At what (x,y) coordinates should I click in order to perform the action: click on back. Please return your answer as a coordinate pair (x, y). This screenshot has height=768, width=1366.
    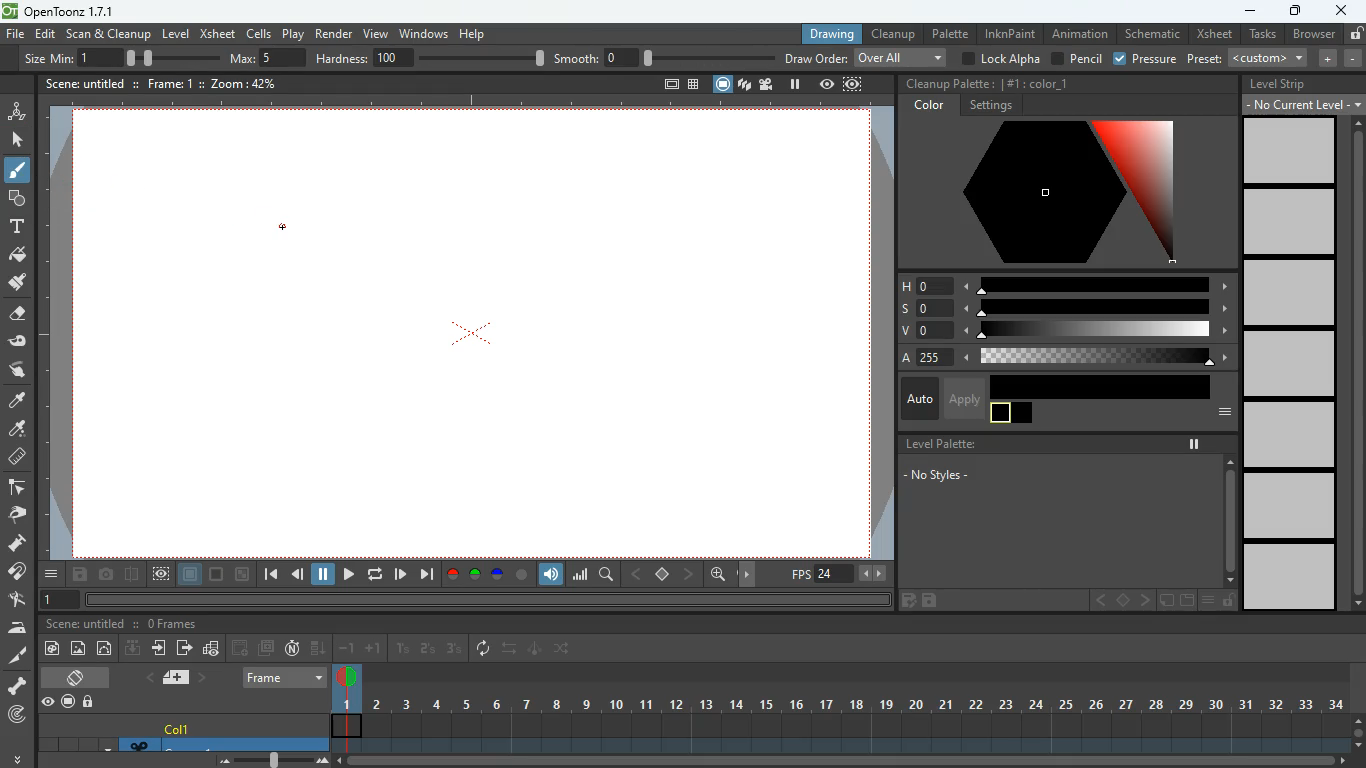
    Looking at the image, I should click on (241, 648).